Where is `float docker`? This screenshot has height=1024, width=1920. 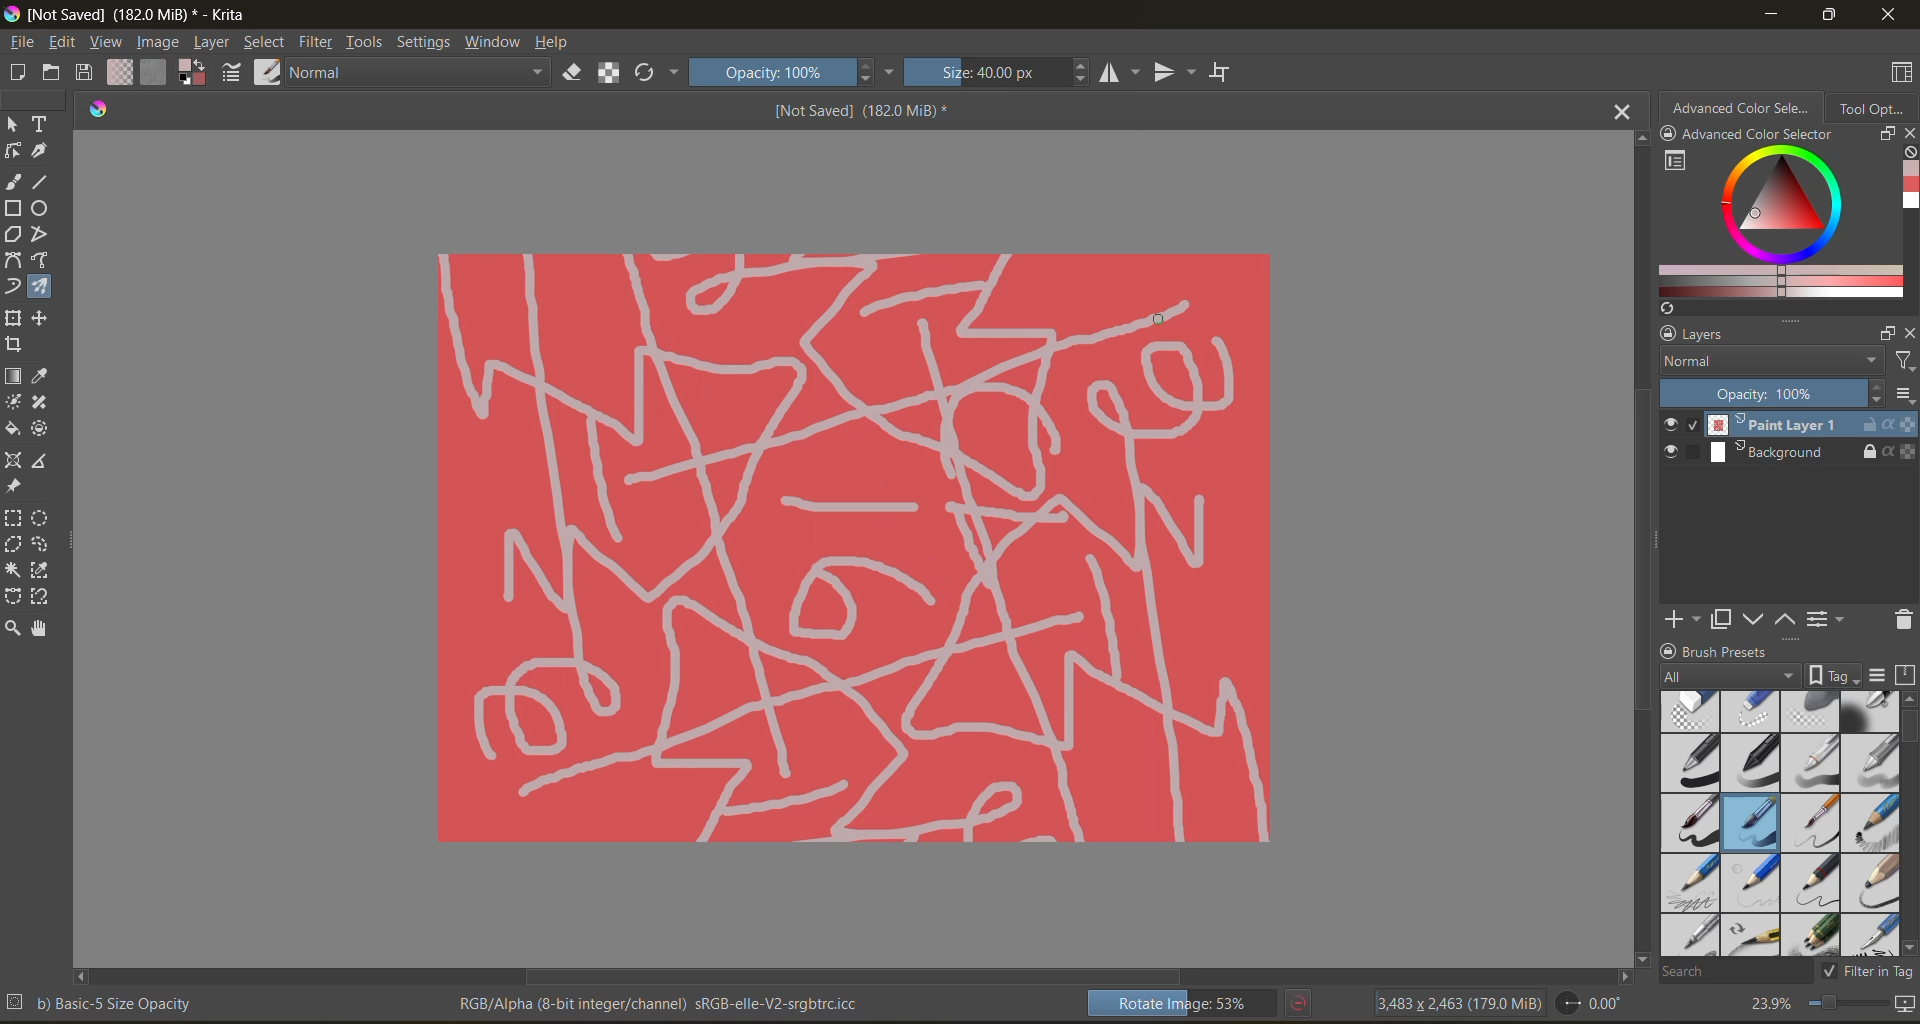 float docker is located at coordinates (1885, 333).